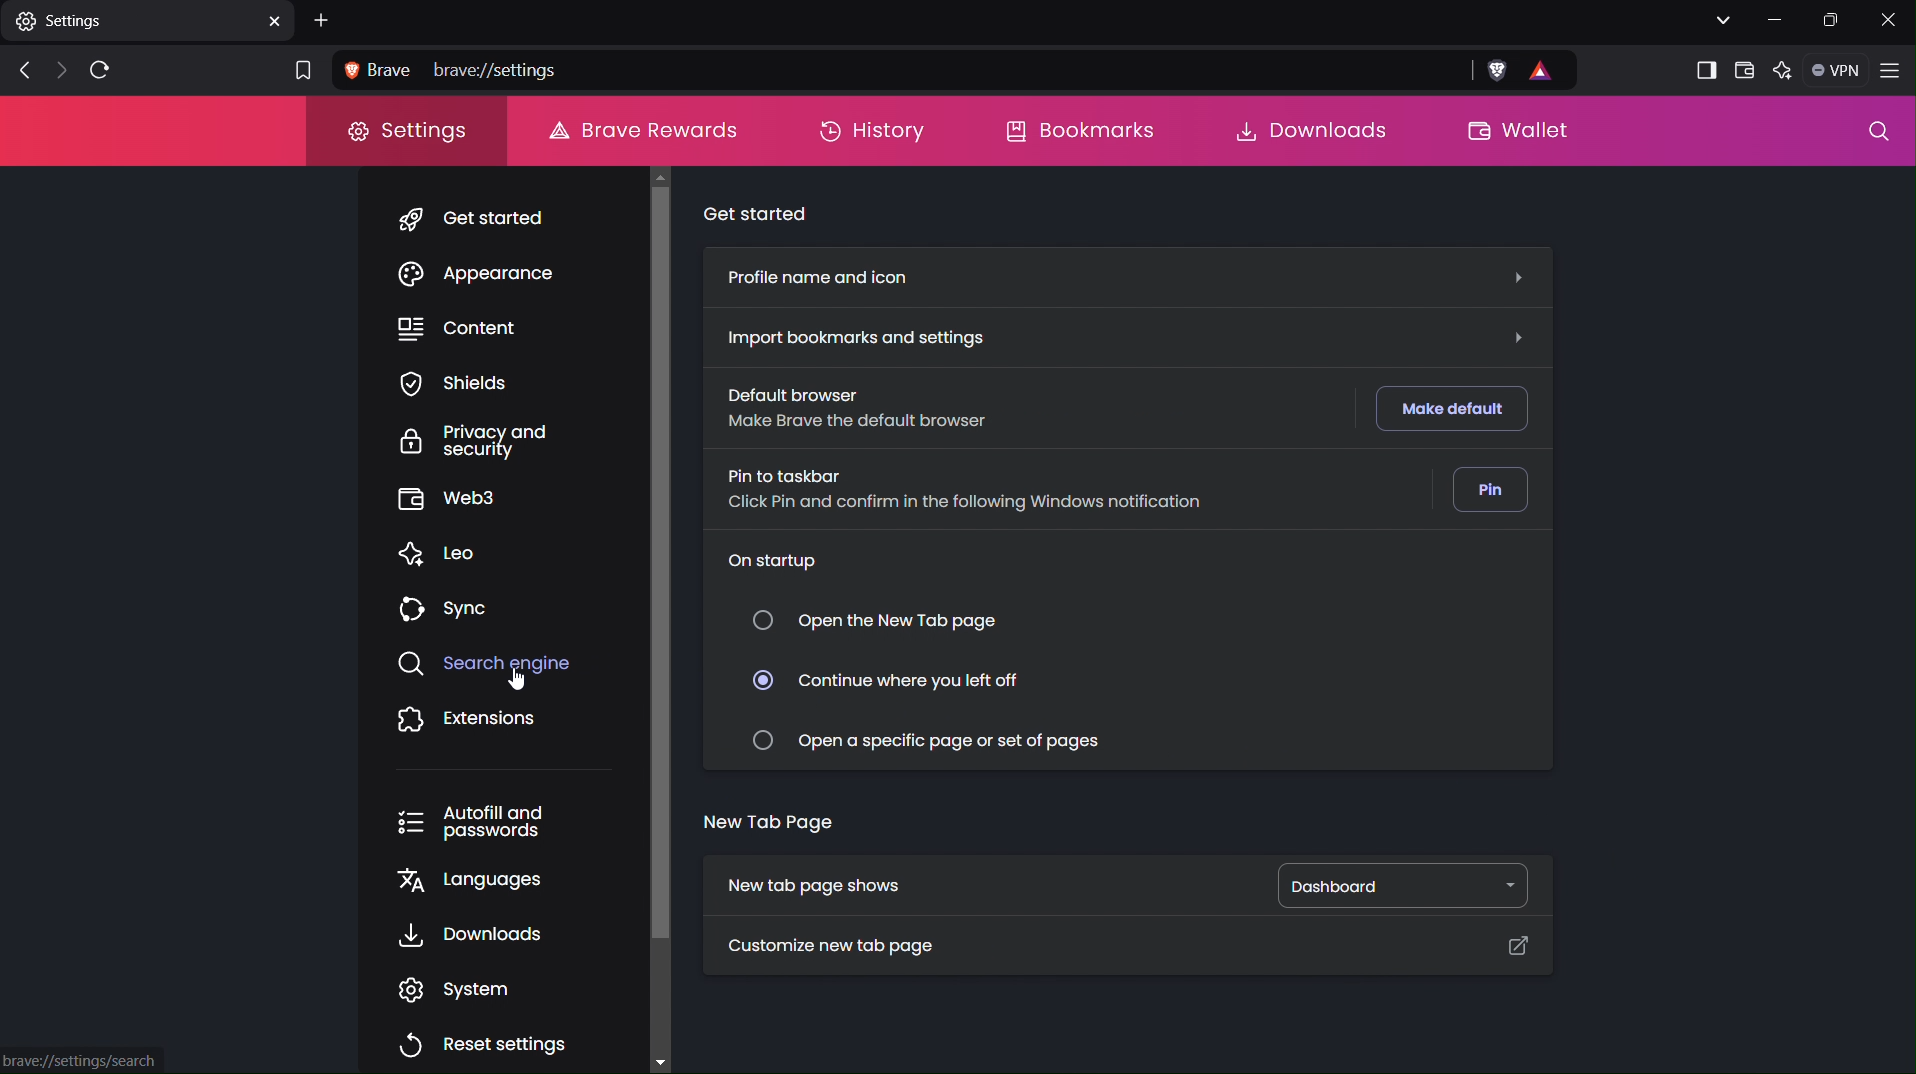 This screenshot has height=1074, width=1916. I want to click on Address bar, so click(894, 69).